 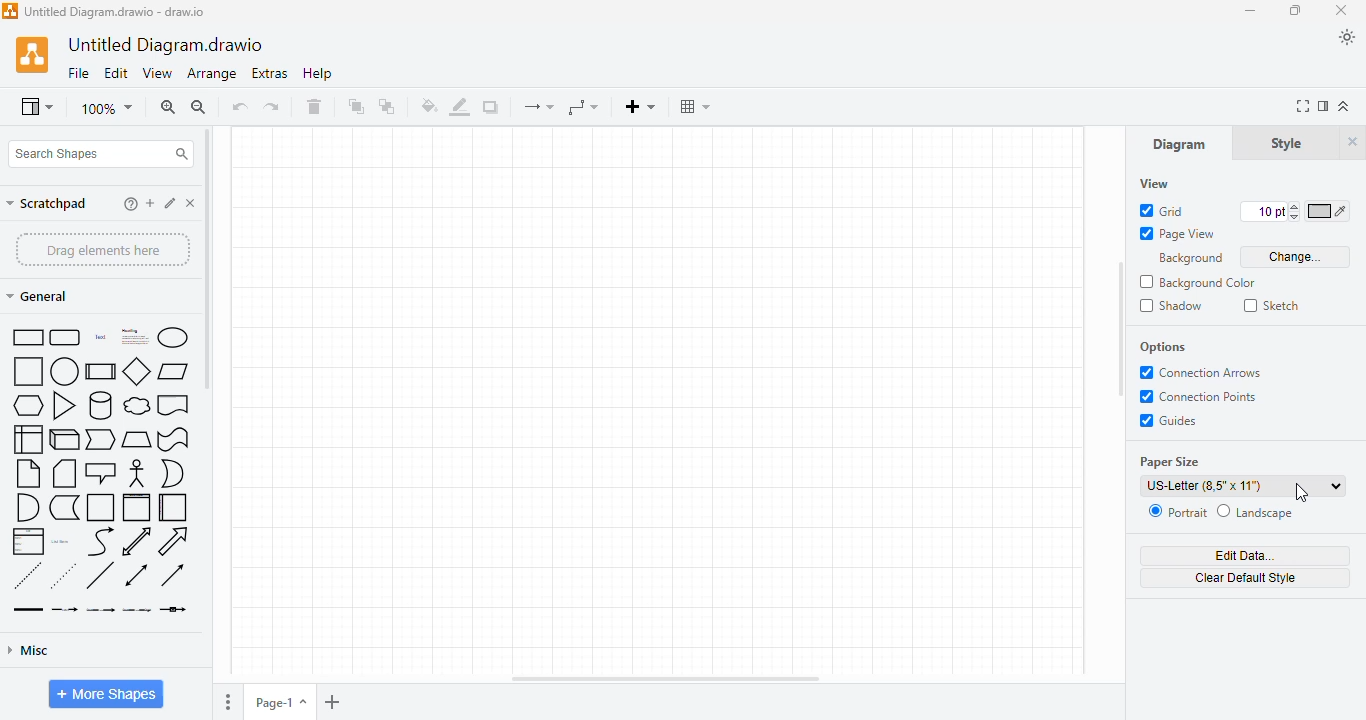 I want to click on logo, so click(x=9, y=11).